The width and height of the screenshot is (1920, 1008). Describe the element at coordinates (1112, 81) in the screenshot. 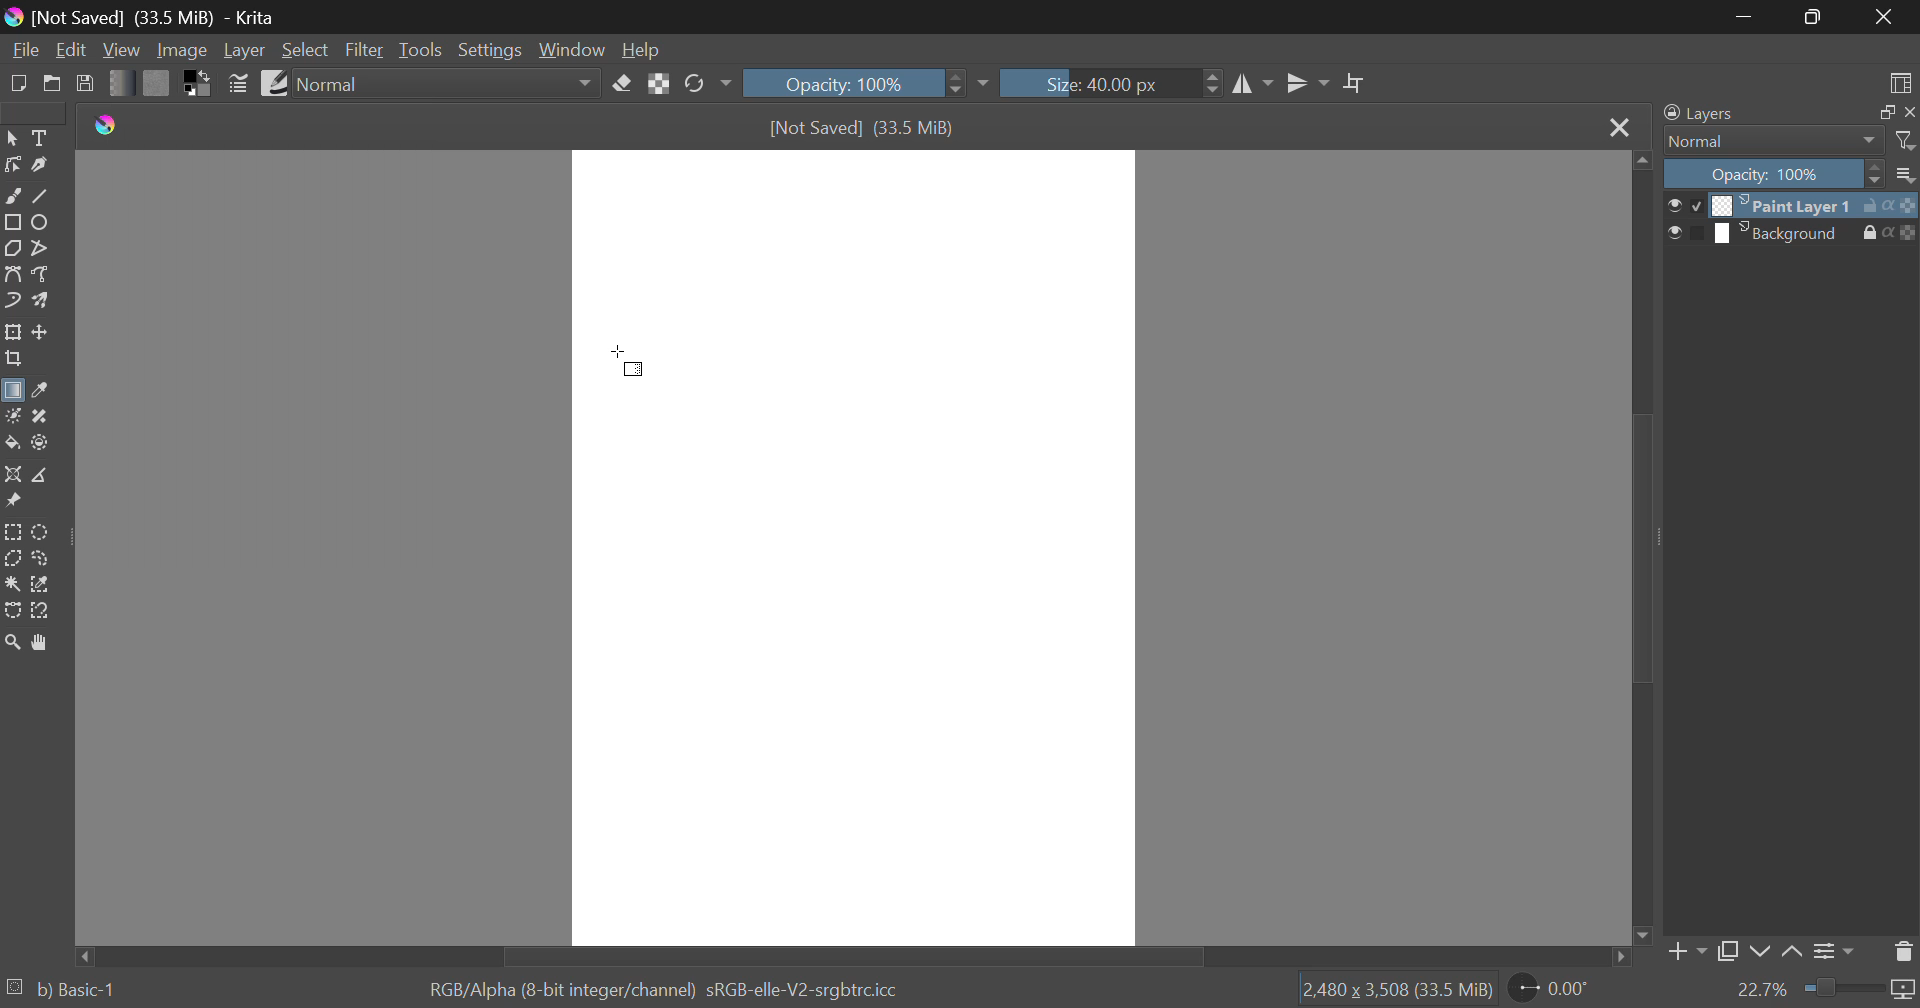

I see `Size: 40.00 px` at that location.